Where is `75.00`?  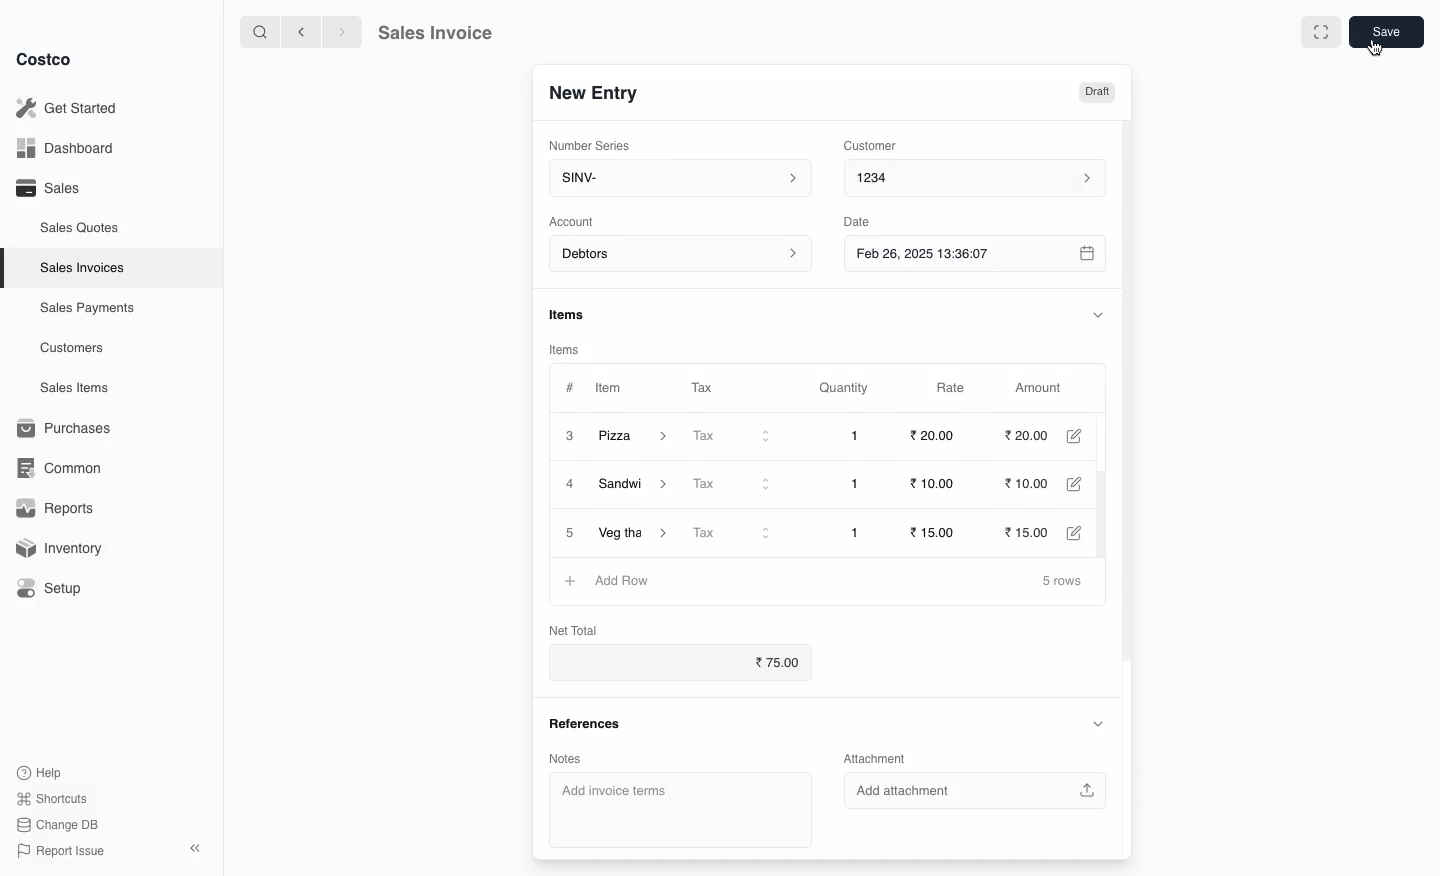
75.00 is located at coordinates (781, 663).